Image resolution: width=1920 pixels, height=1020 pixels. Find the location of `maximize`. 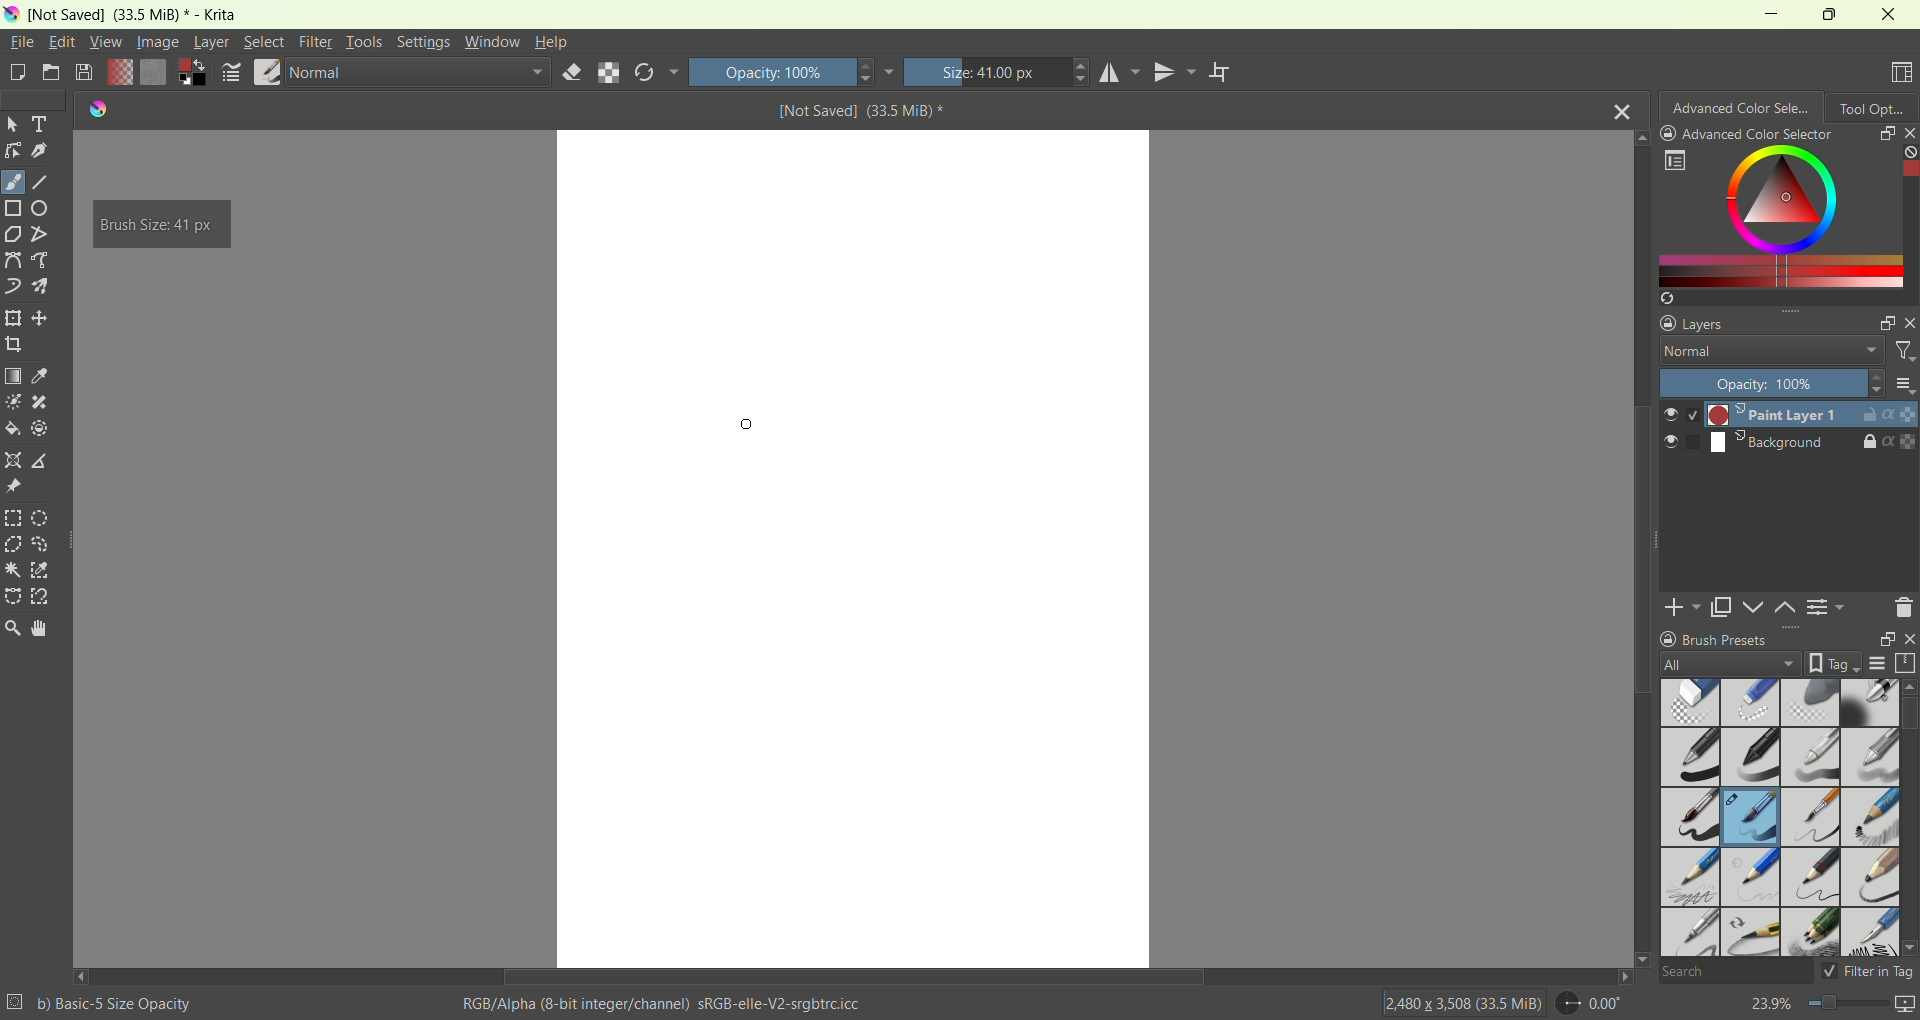

maximize is located at coordinates (1826, 14).